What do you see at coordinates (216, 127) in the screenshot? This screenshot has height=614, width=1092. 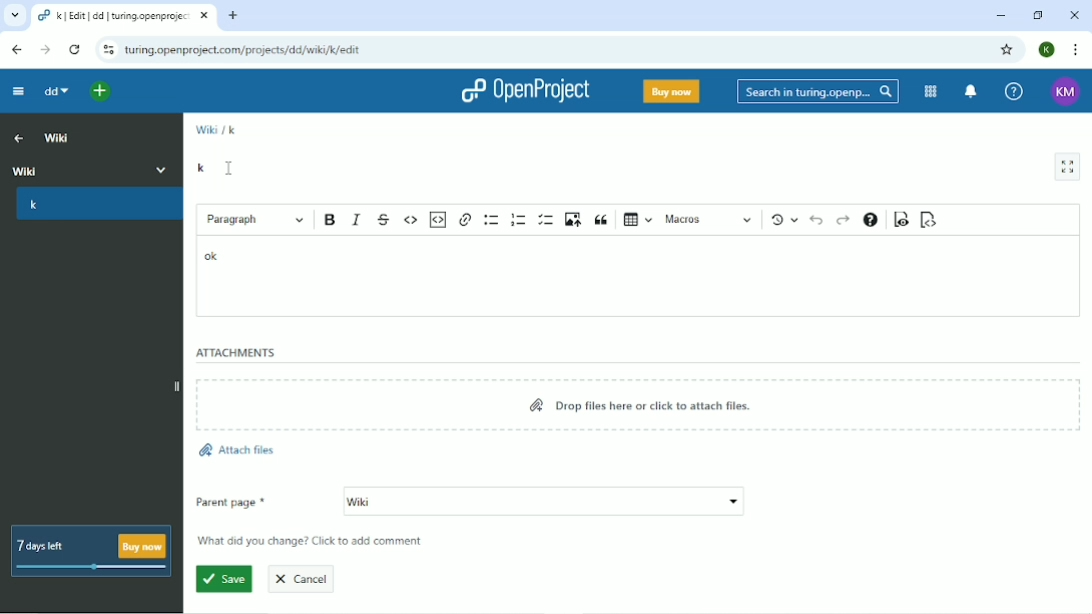 I see `Wiki/K` at bounding box center [216, 127].